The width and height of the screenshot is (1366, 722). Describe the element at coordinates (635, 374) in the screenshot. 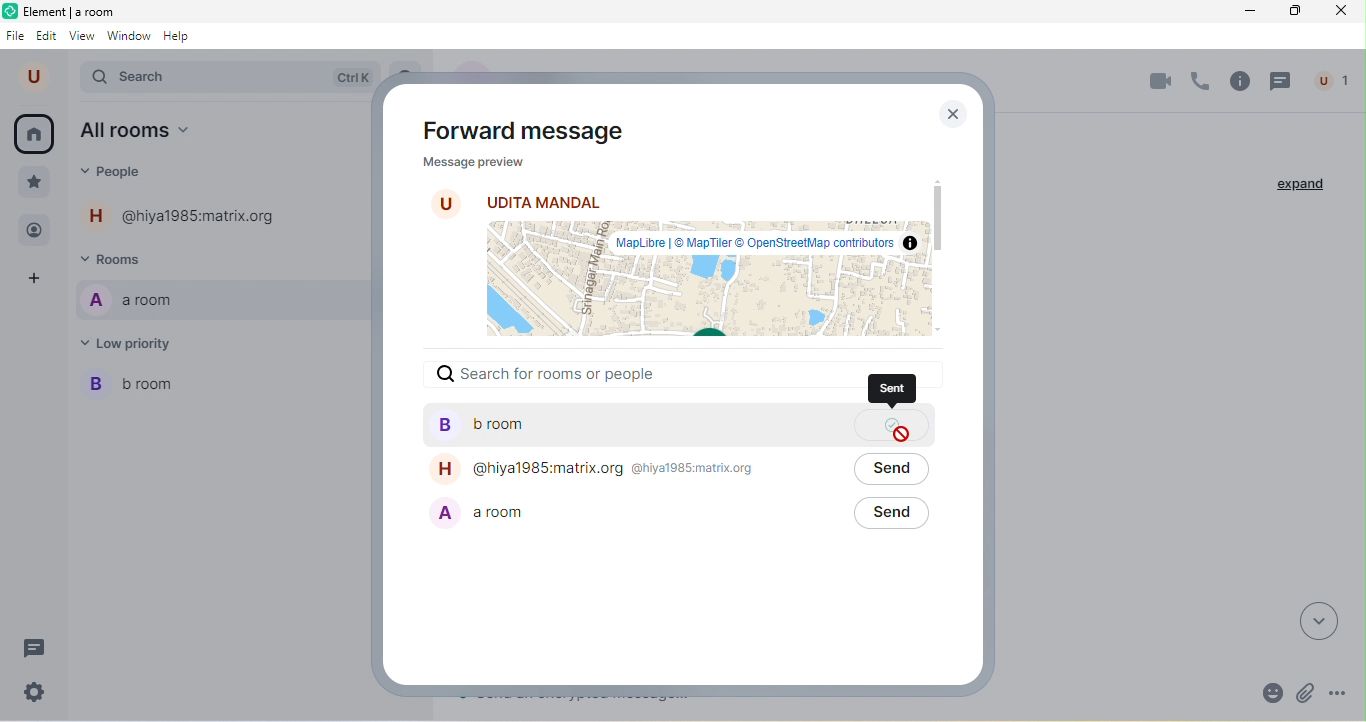

I see `search for rooms or people` at that location.